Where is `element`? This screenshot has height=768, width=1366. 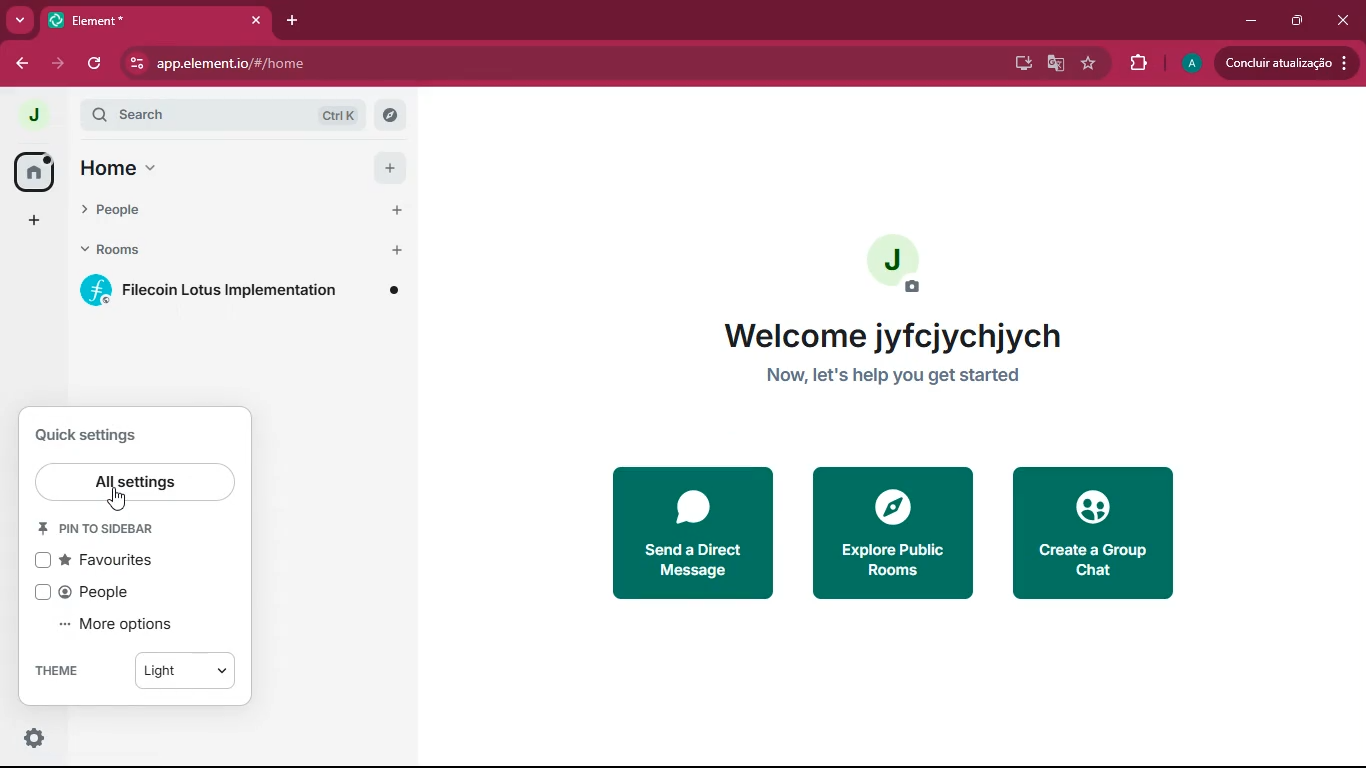 element is located at coordinates (155, 20).